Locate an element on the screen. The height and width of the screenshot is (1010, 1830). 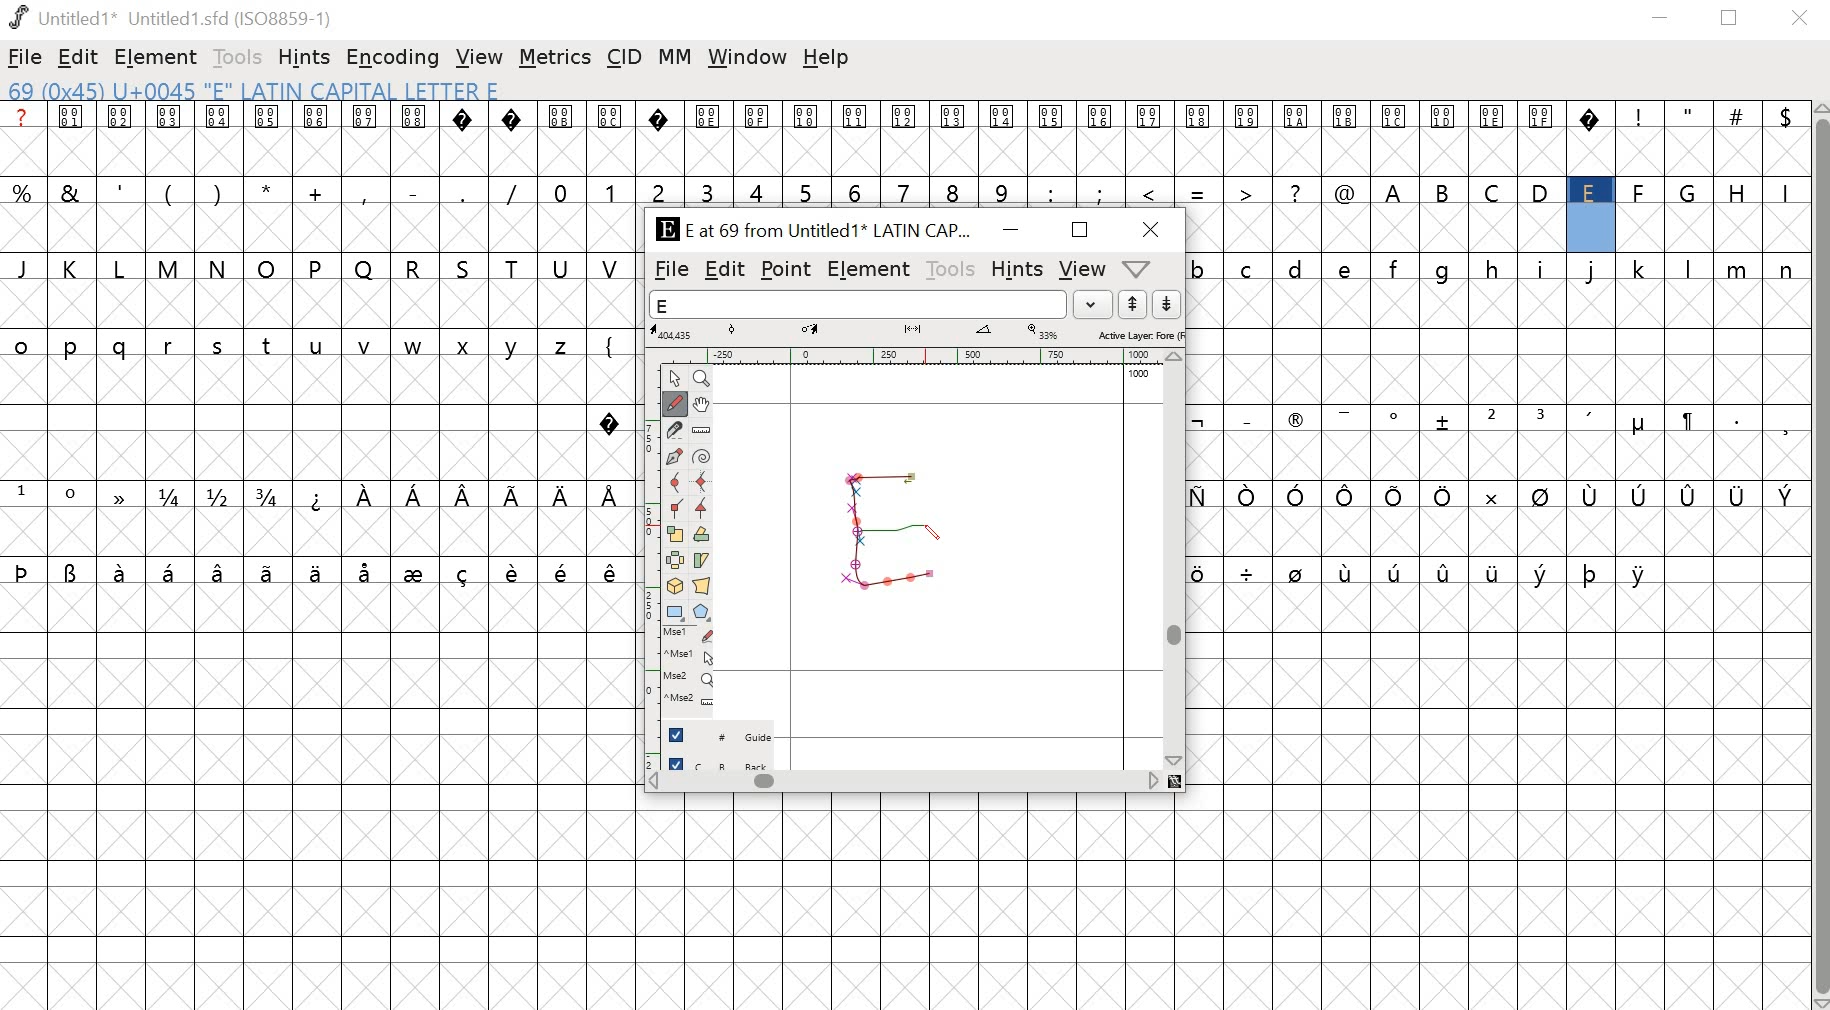
encoding is located at coordinates (393, 58).